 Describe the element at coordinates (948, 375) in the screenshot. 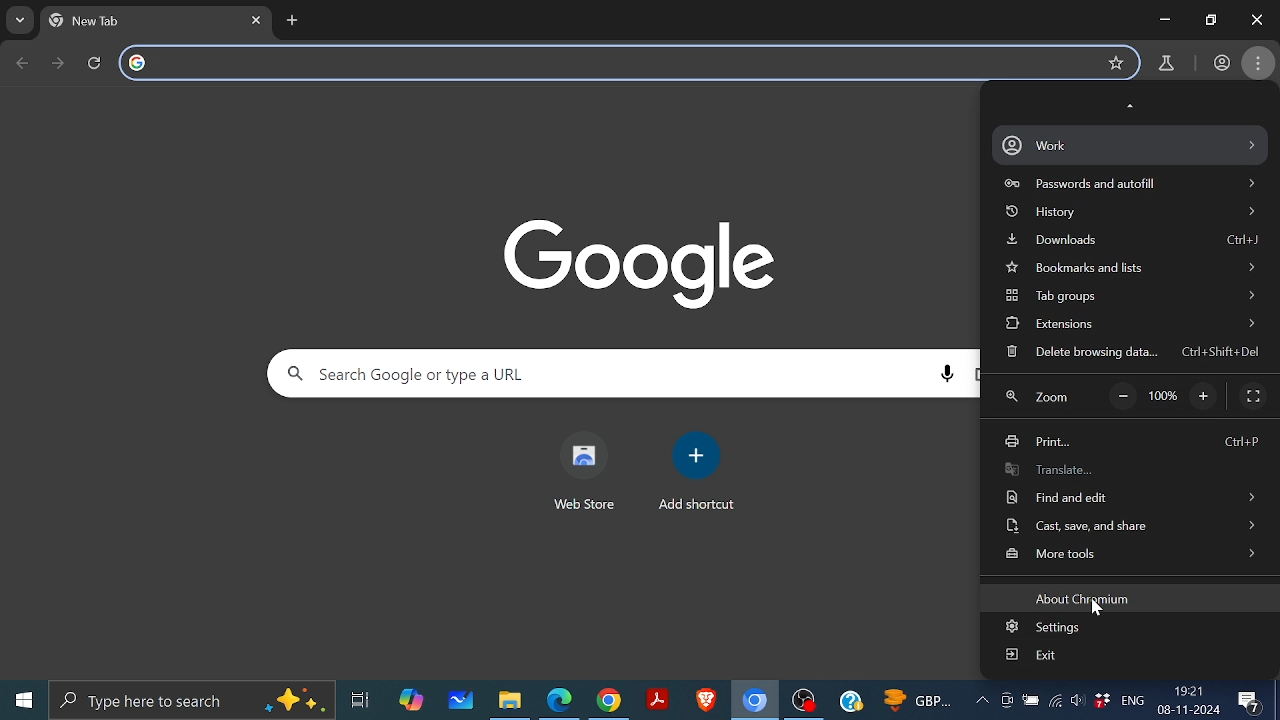

I see `Search by voice` at that location.